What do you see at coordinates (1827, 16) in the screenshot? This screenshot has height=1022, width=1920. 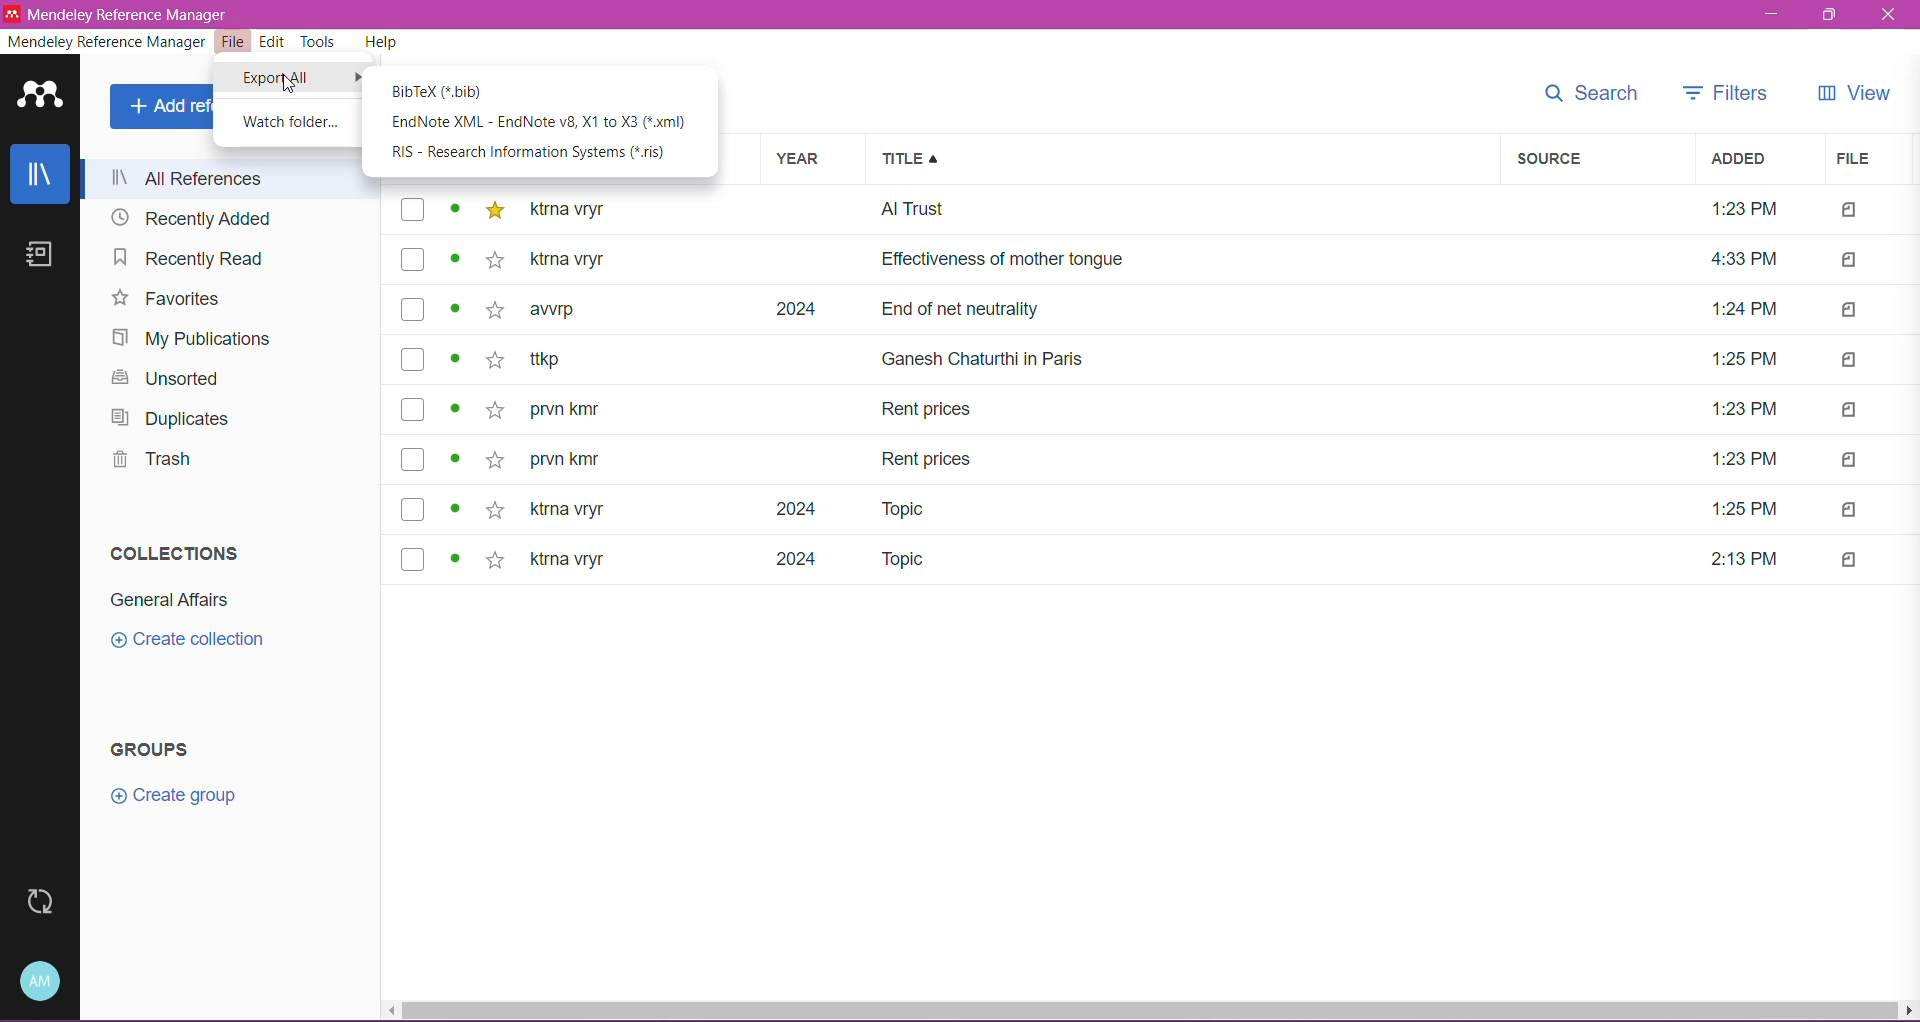 I see `Restore Down` at bounding box center [1827, 16].